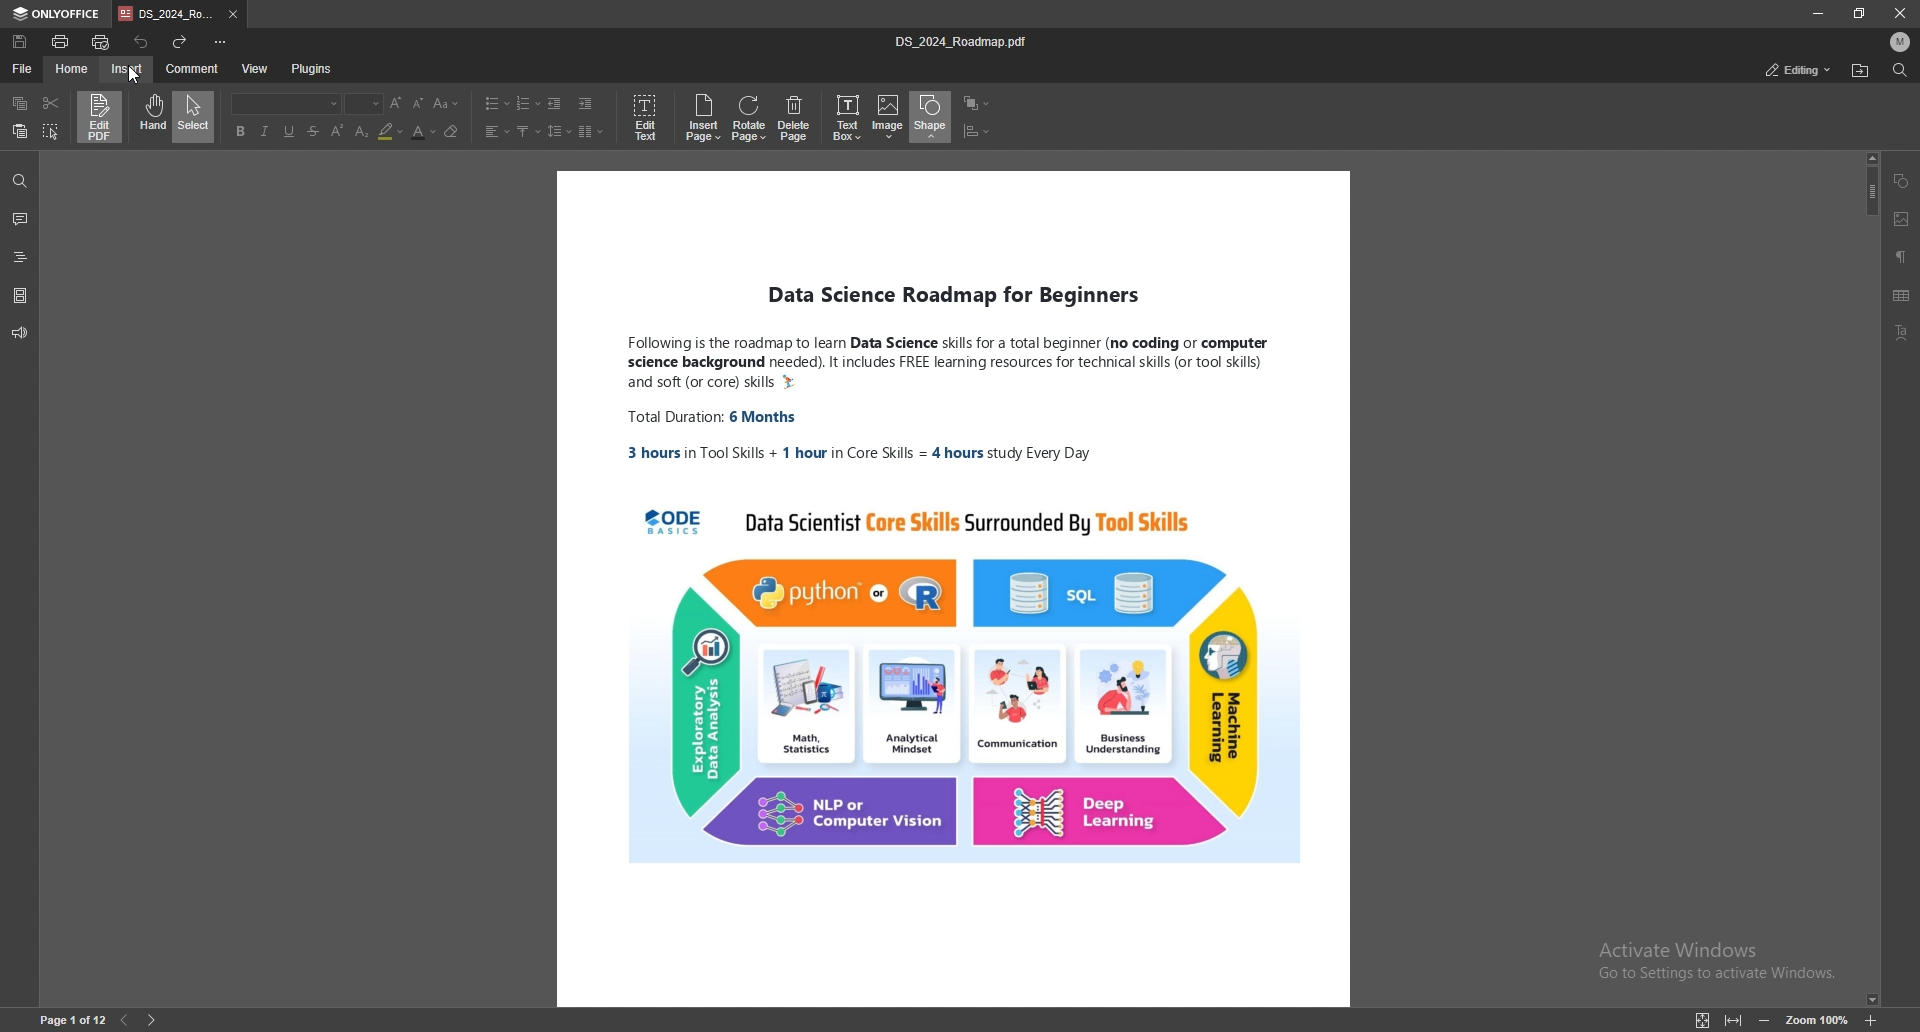 The height and width of the screenshot is (1032, 1920). Describe the element at coordinates (975, 103) in the screenshot. I see `bring forward` at that location.